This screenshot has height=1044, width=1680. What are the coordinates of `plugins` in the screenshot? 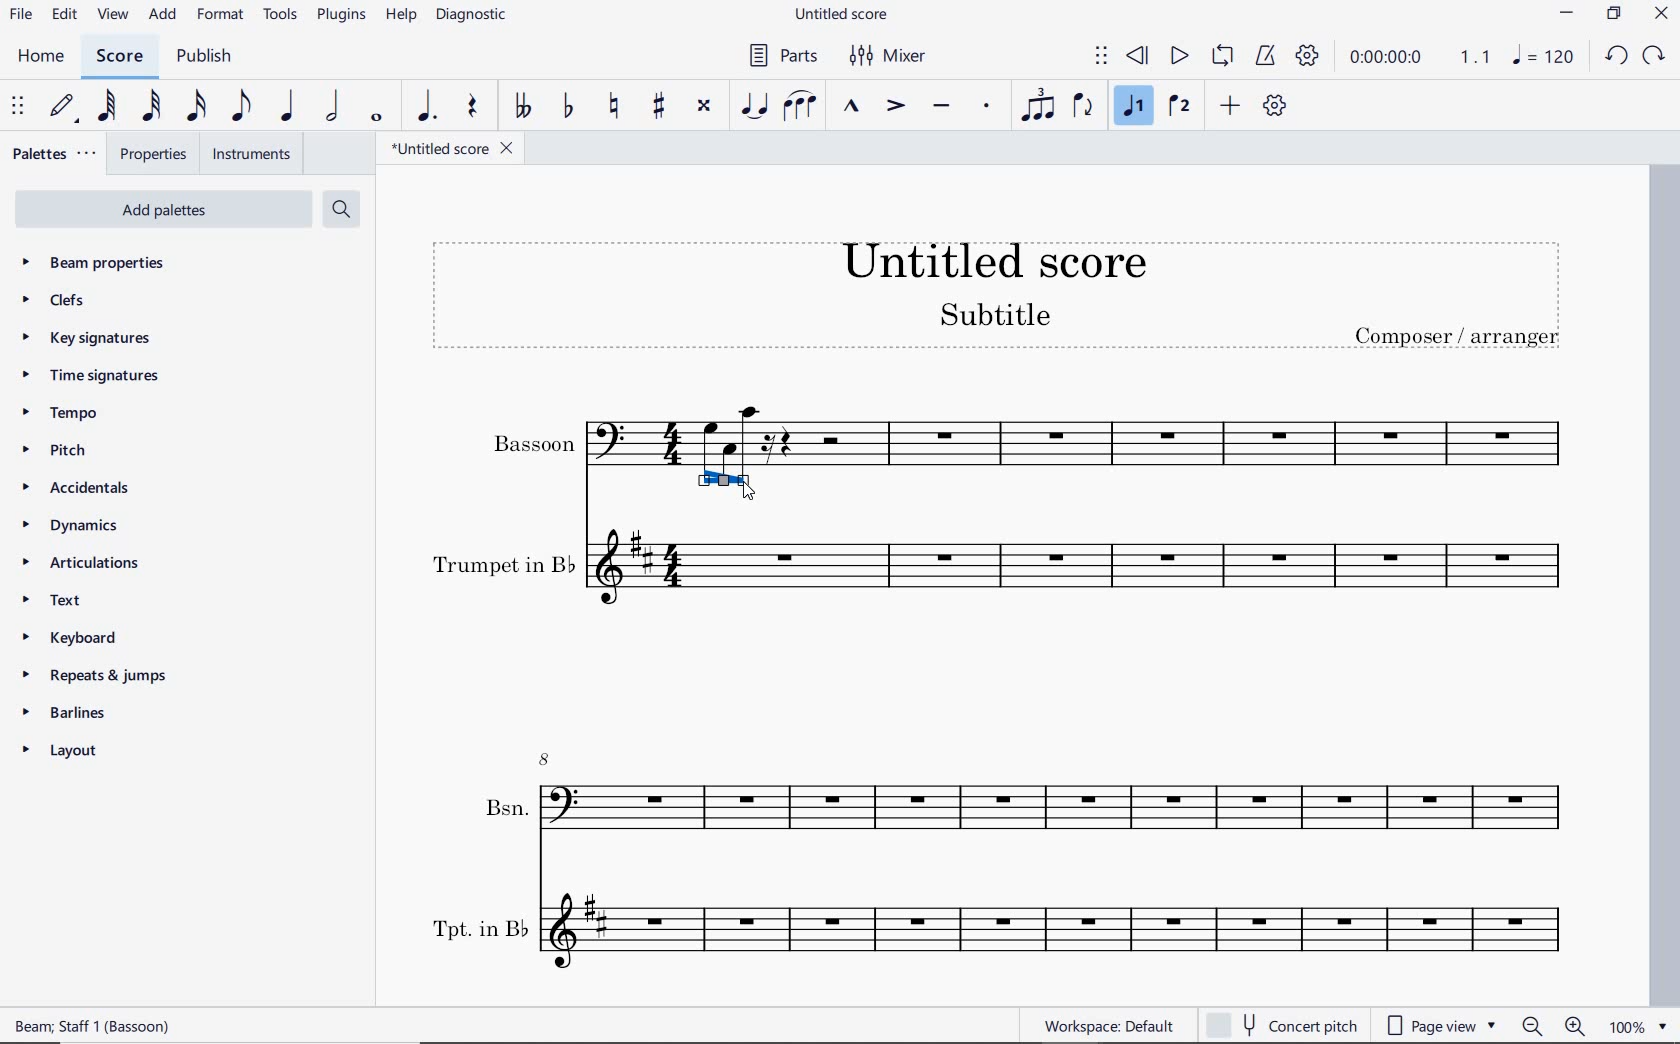 It's located at (344, 15).